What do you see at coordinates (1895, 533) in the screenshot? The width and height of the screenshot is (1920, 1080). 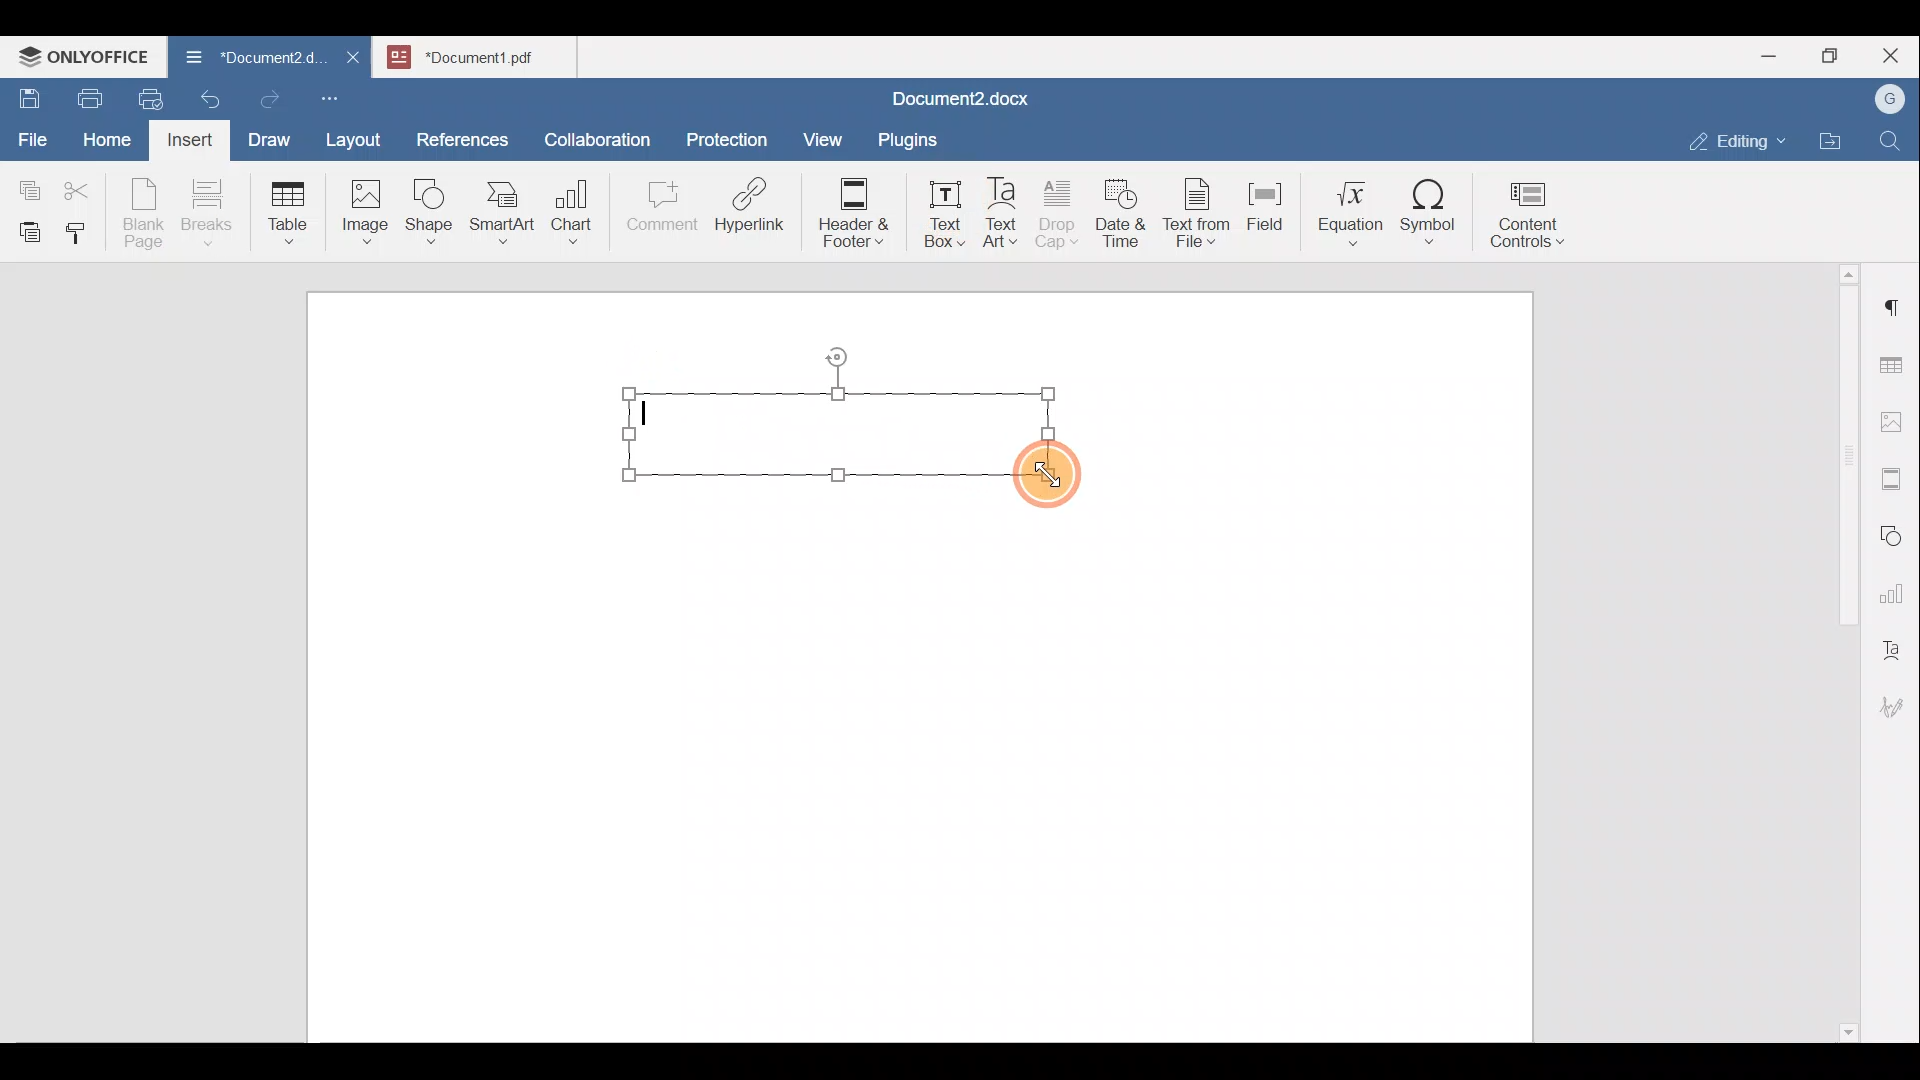 I see `Shapes settings` at bounding box center [1895, 533].